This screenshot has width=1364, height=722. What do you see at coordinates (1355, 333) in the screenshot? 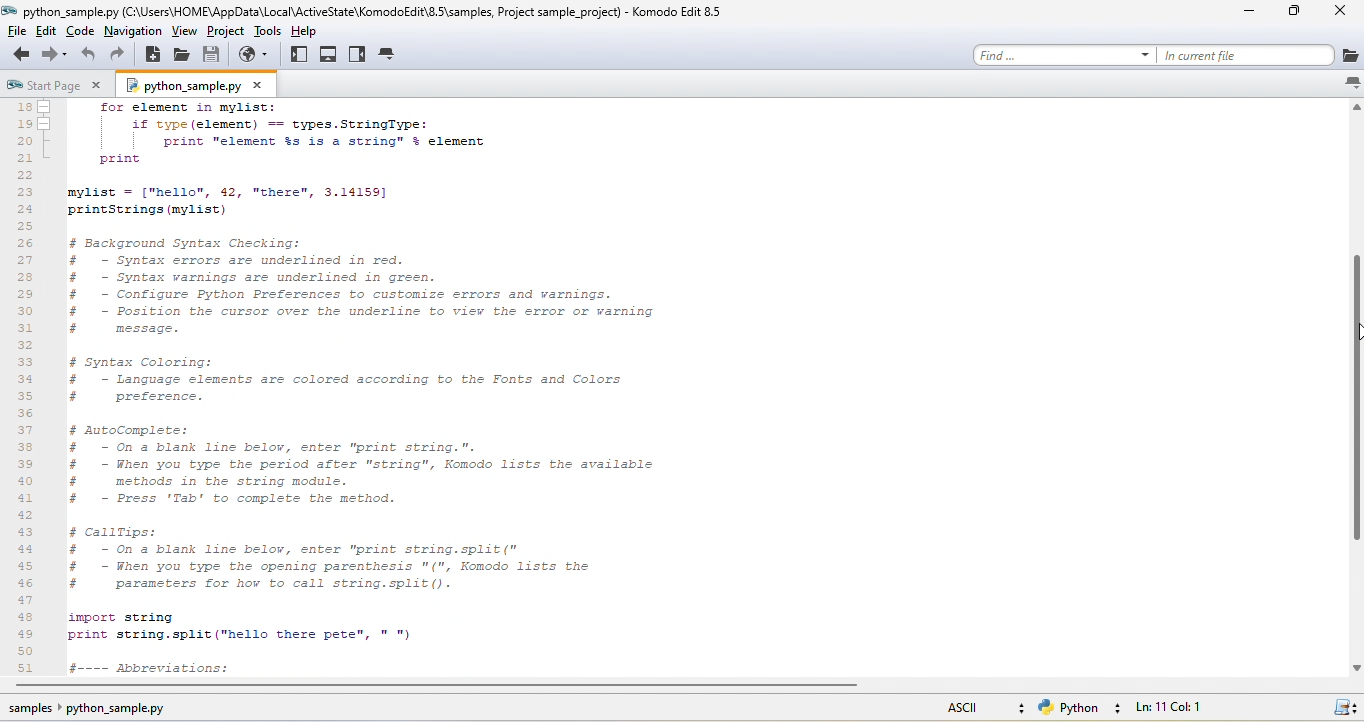
I see `cursor at mouse up` at bounding box center [1355, 333].